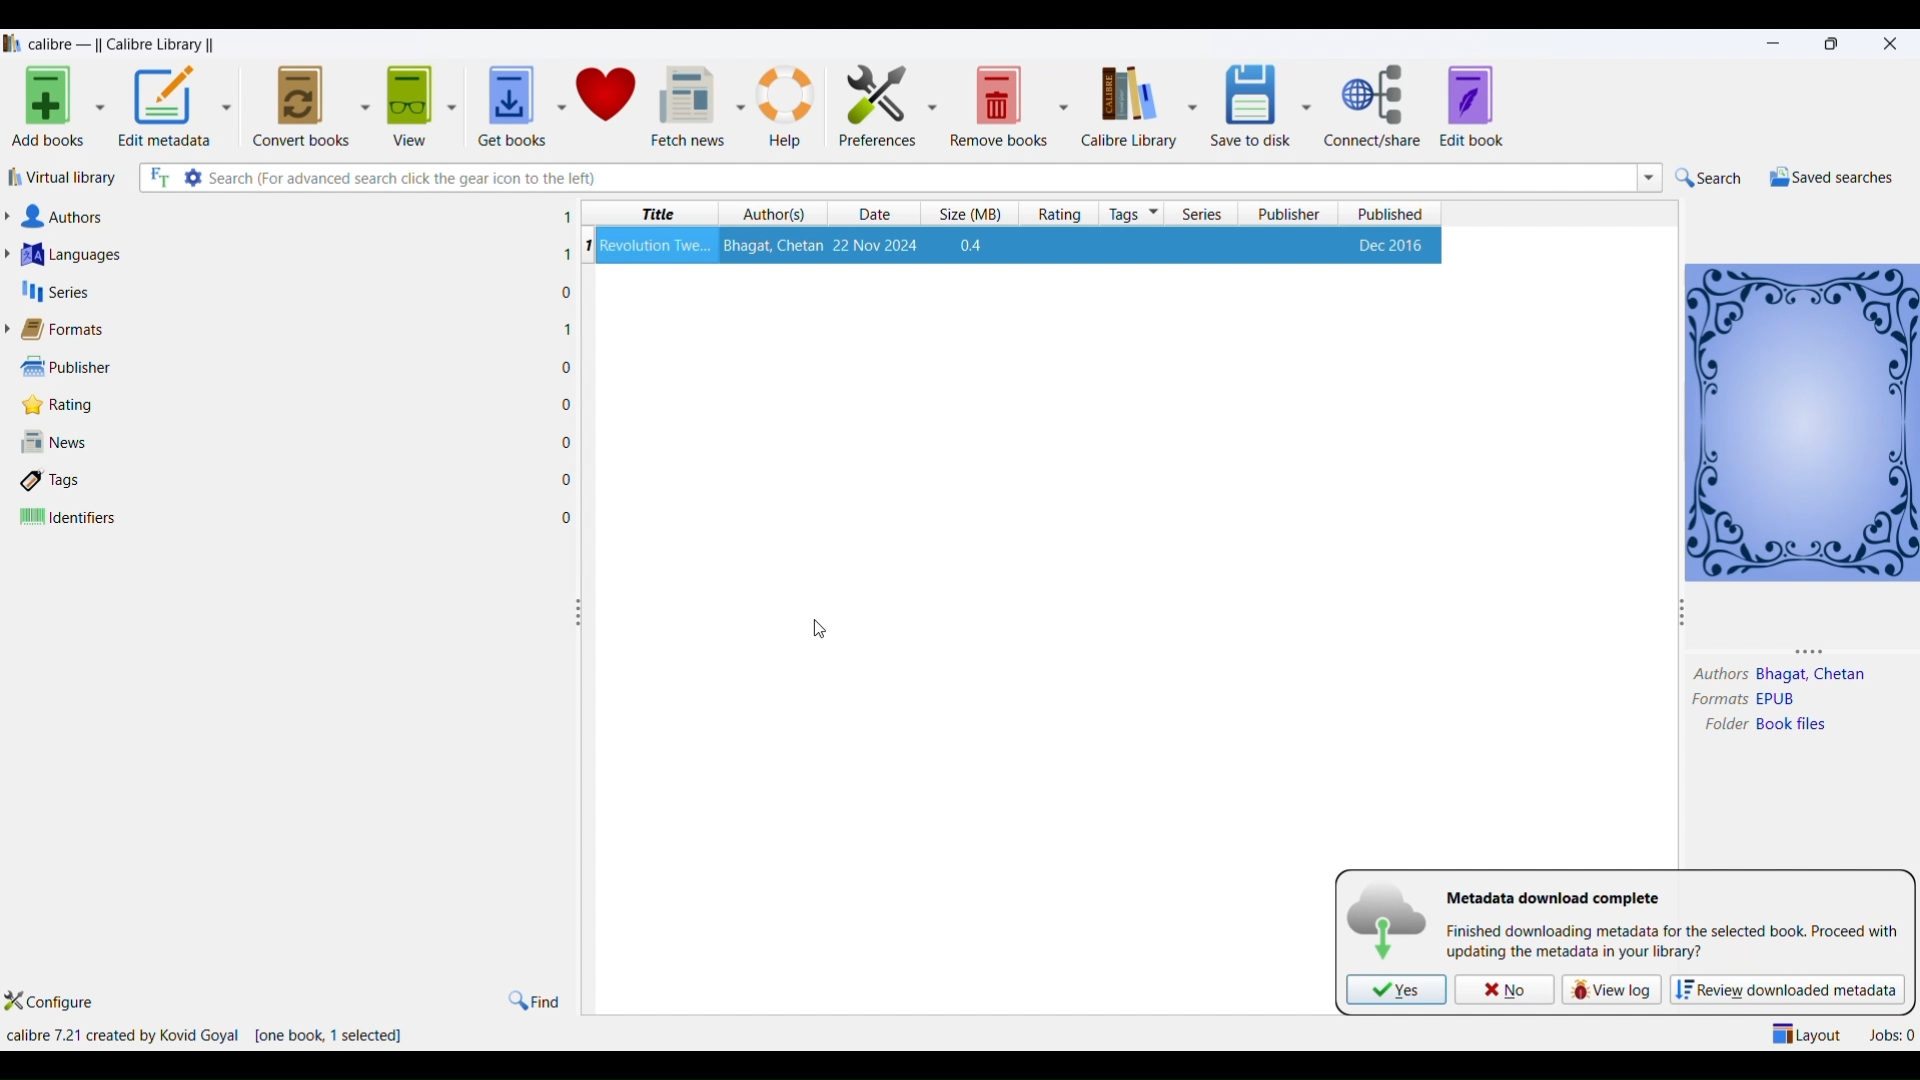 This screenshot has width=1920, height=1080. Describe the element at coordinates (1891, 41) in the screenshot. I see `close` at that location.